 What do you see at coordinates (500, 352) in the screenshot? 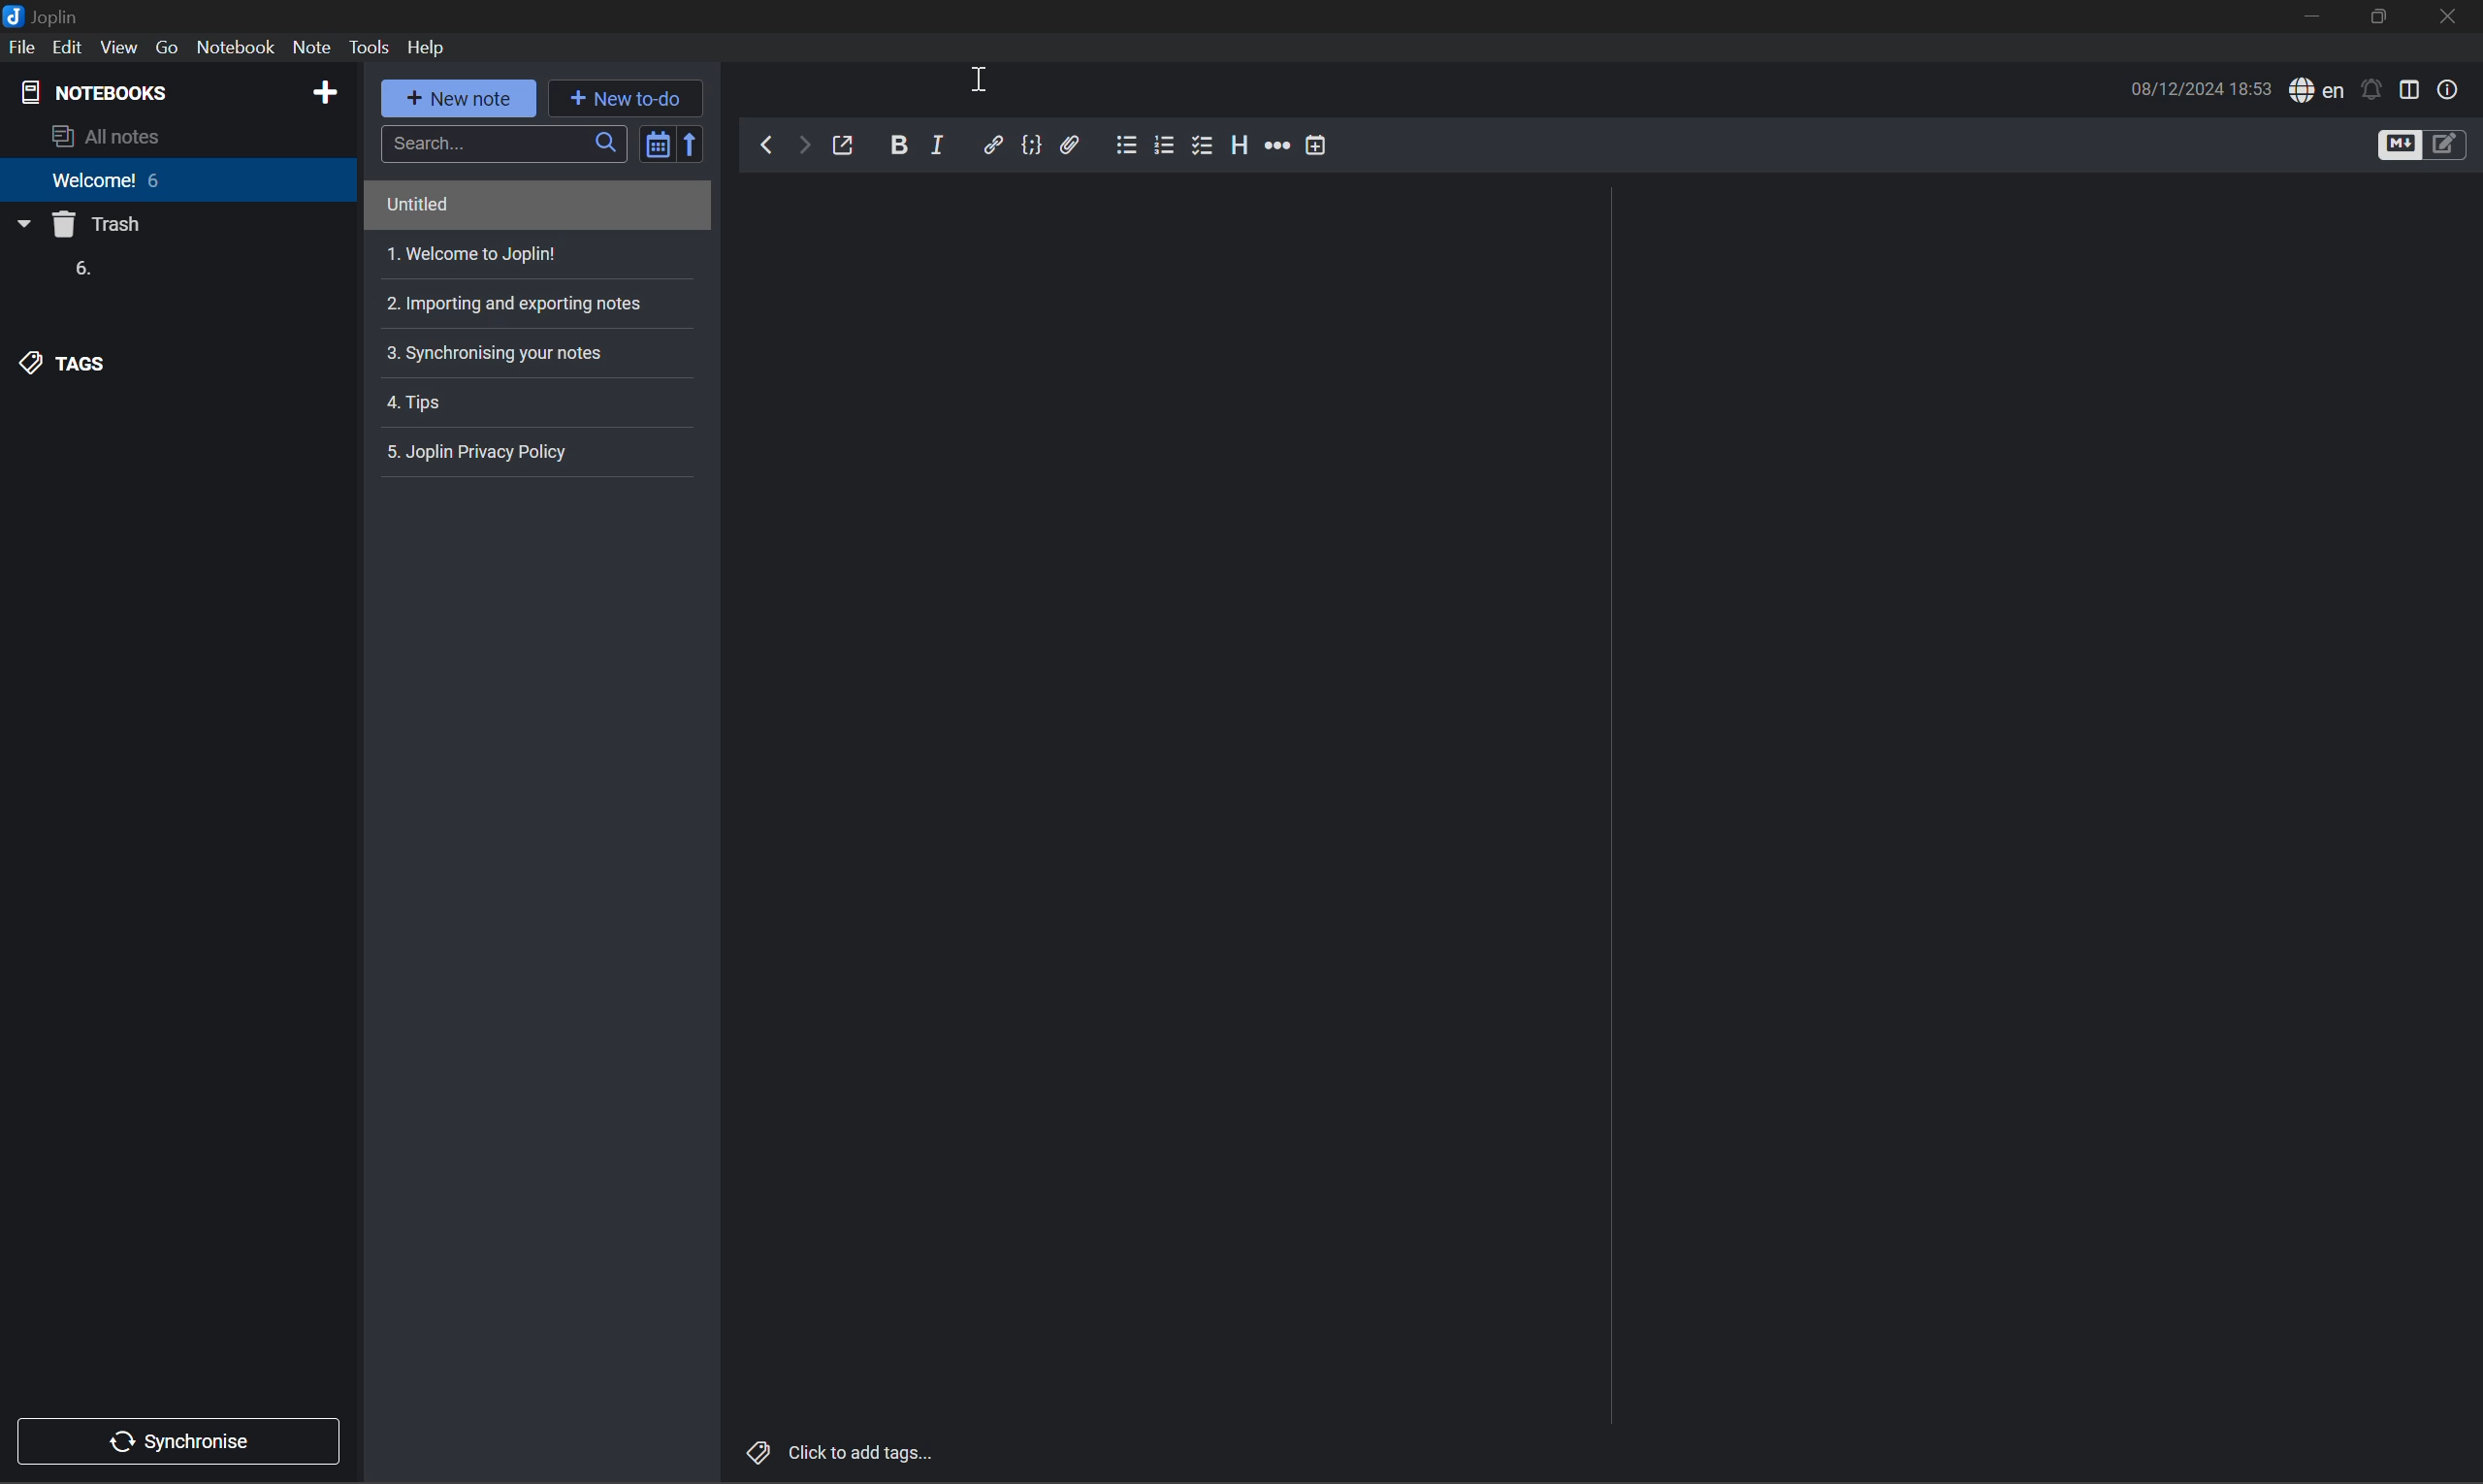
I see `3. Synchronising your notes` at bounding box center [500, 352].